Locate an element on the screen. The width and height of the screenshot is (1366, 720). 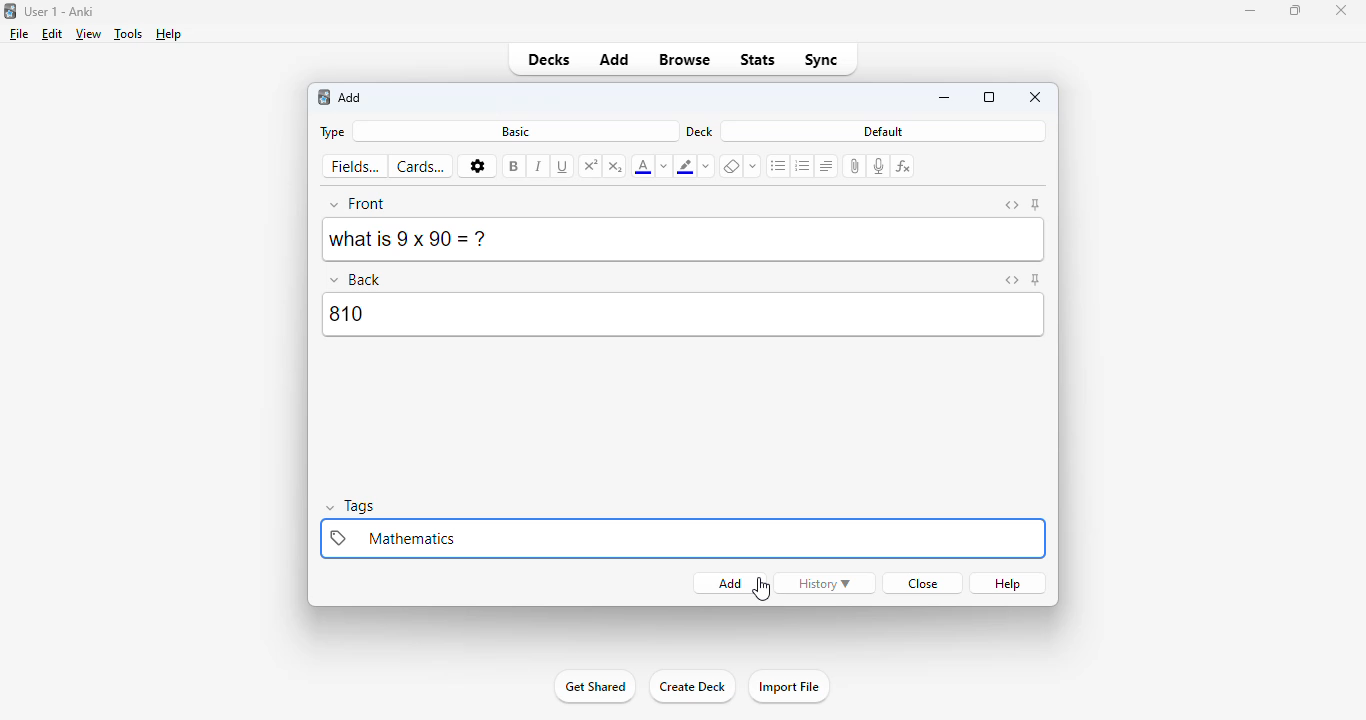
select formatting to remove is located at coordinates (753, 167).